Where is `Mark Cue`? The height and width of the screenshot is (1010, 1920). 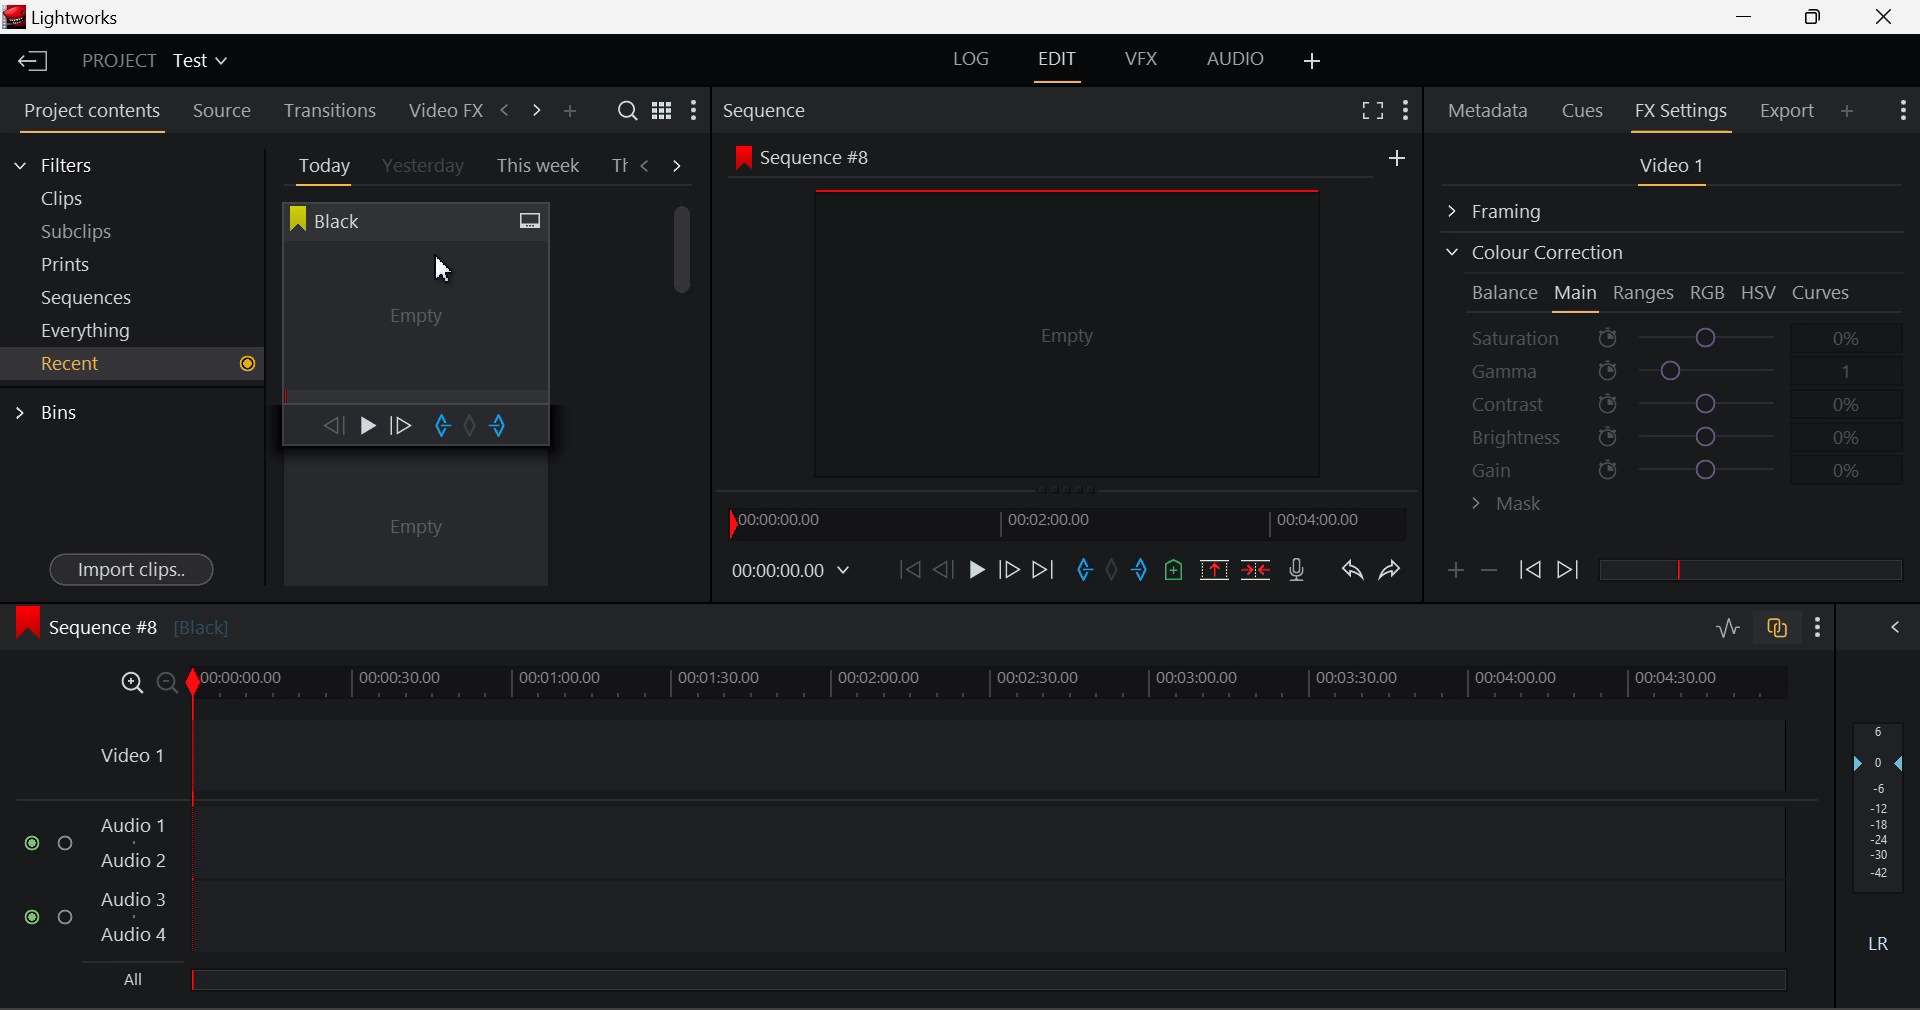
Mark Cue is located at coordinates (1172, 571).